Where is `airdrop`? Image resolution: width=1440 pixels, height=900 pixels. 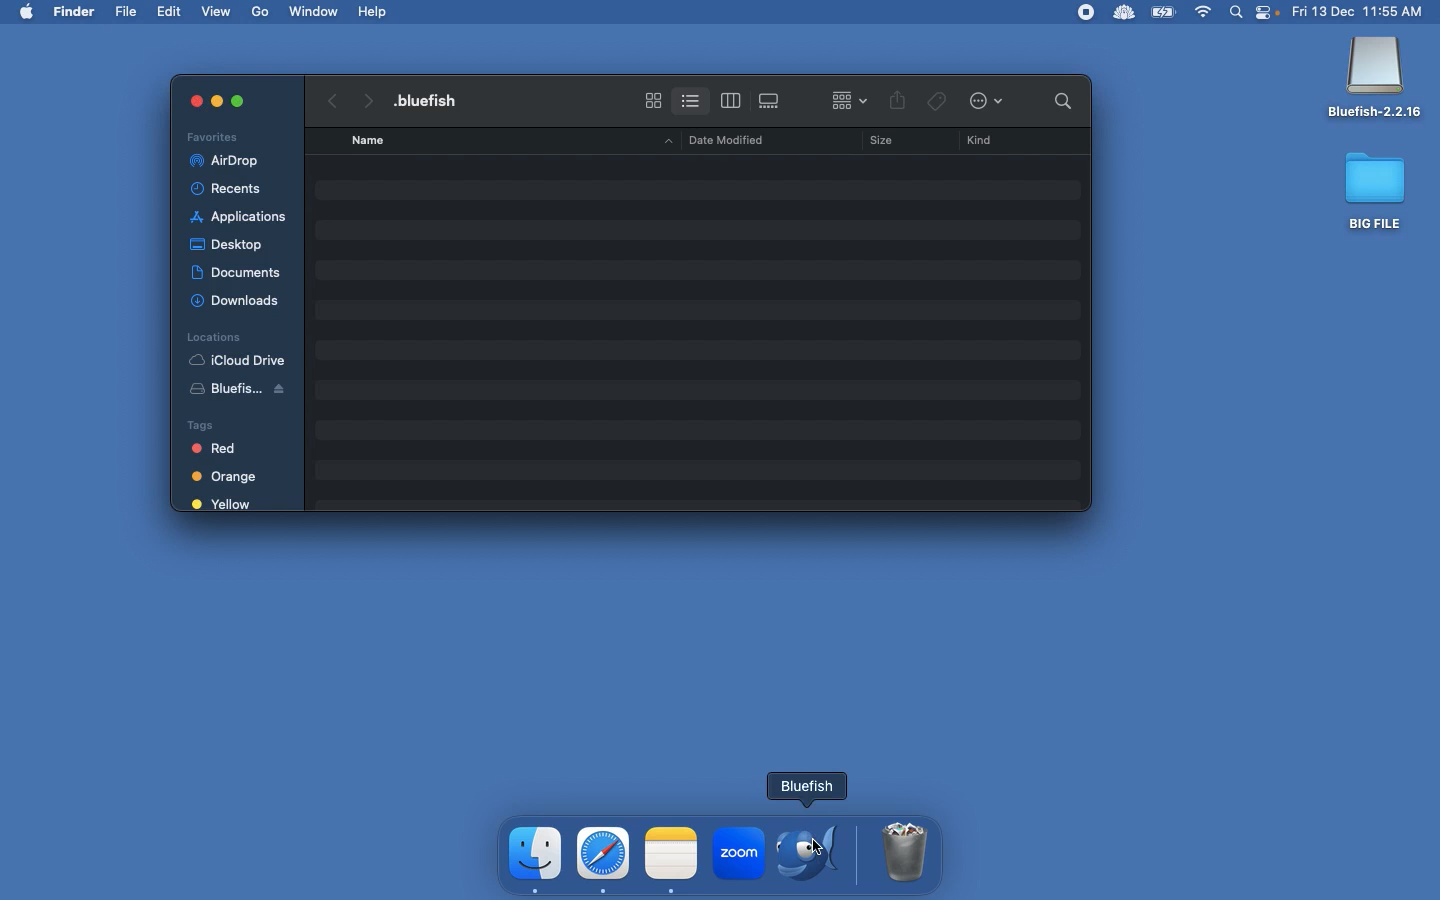 airdrop is located at coordinates (228, 161).